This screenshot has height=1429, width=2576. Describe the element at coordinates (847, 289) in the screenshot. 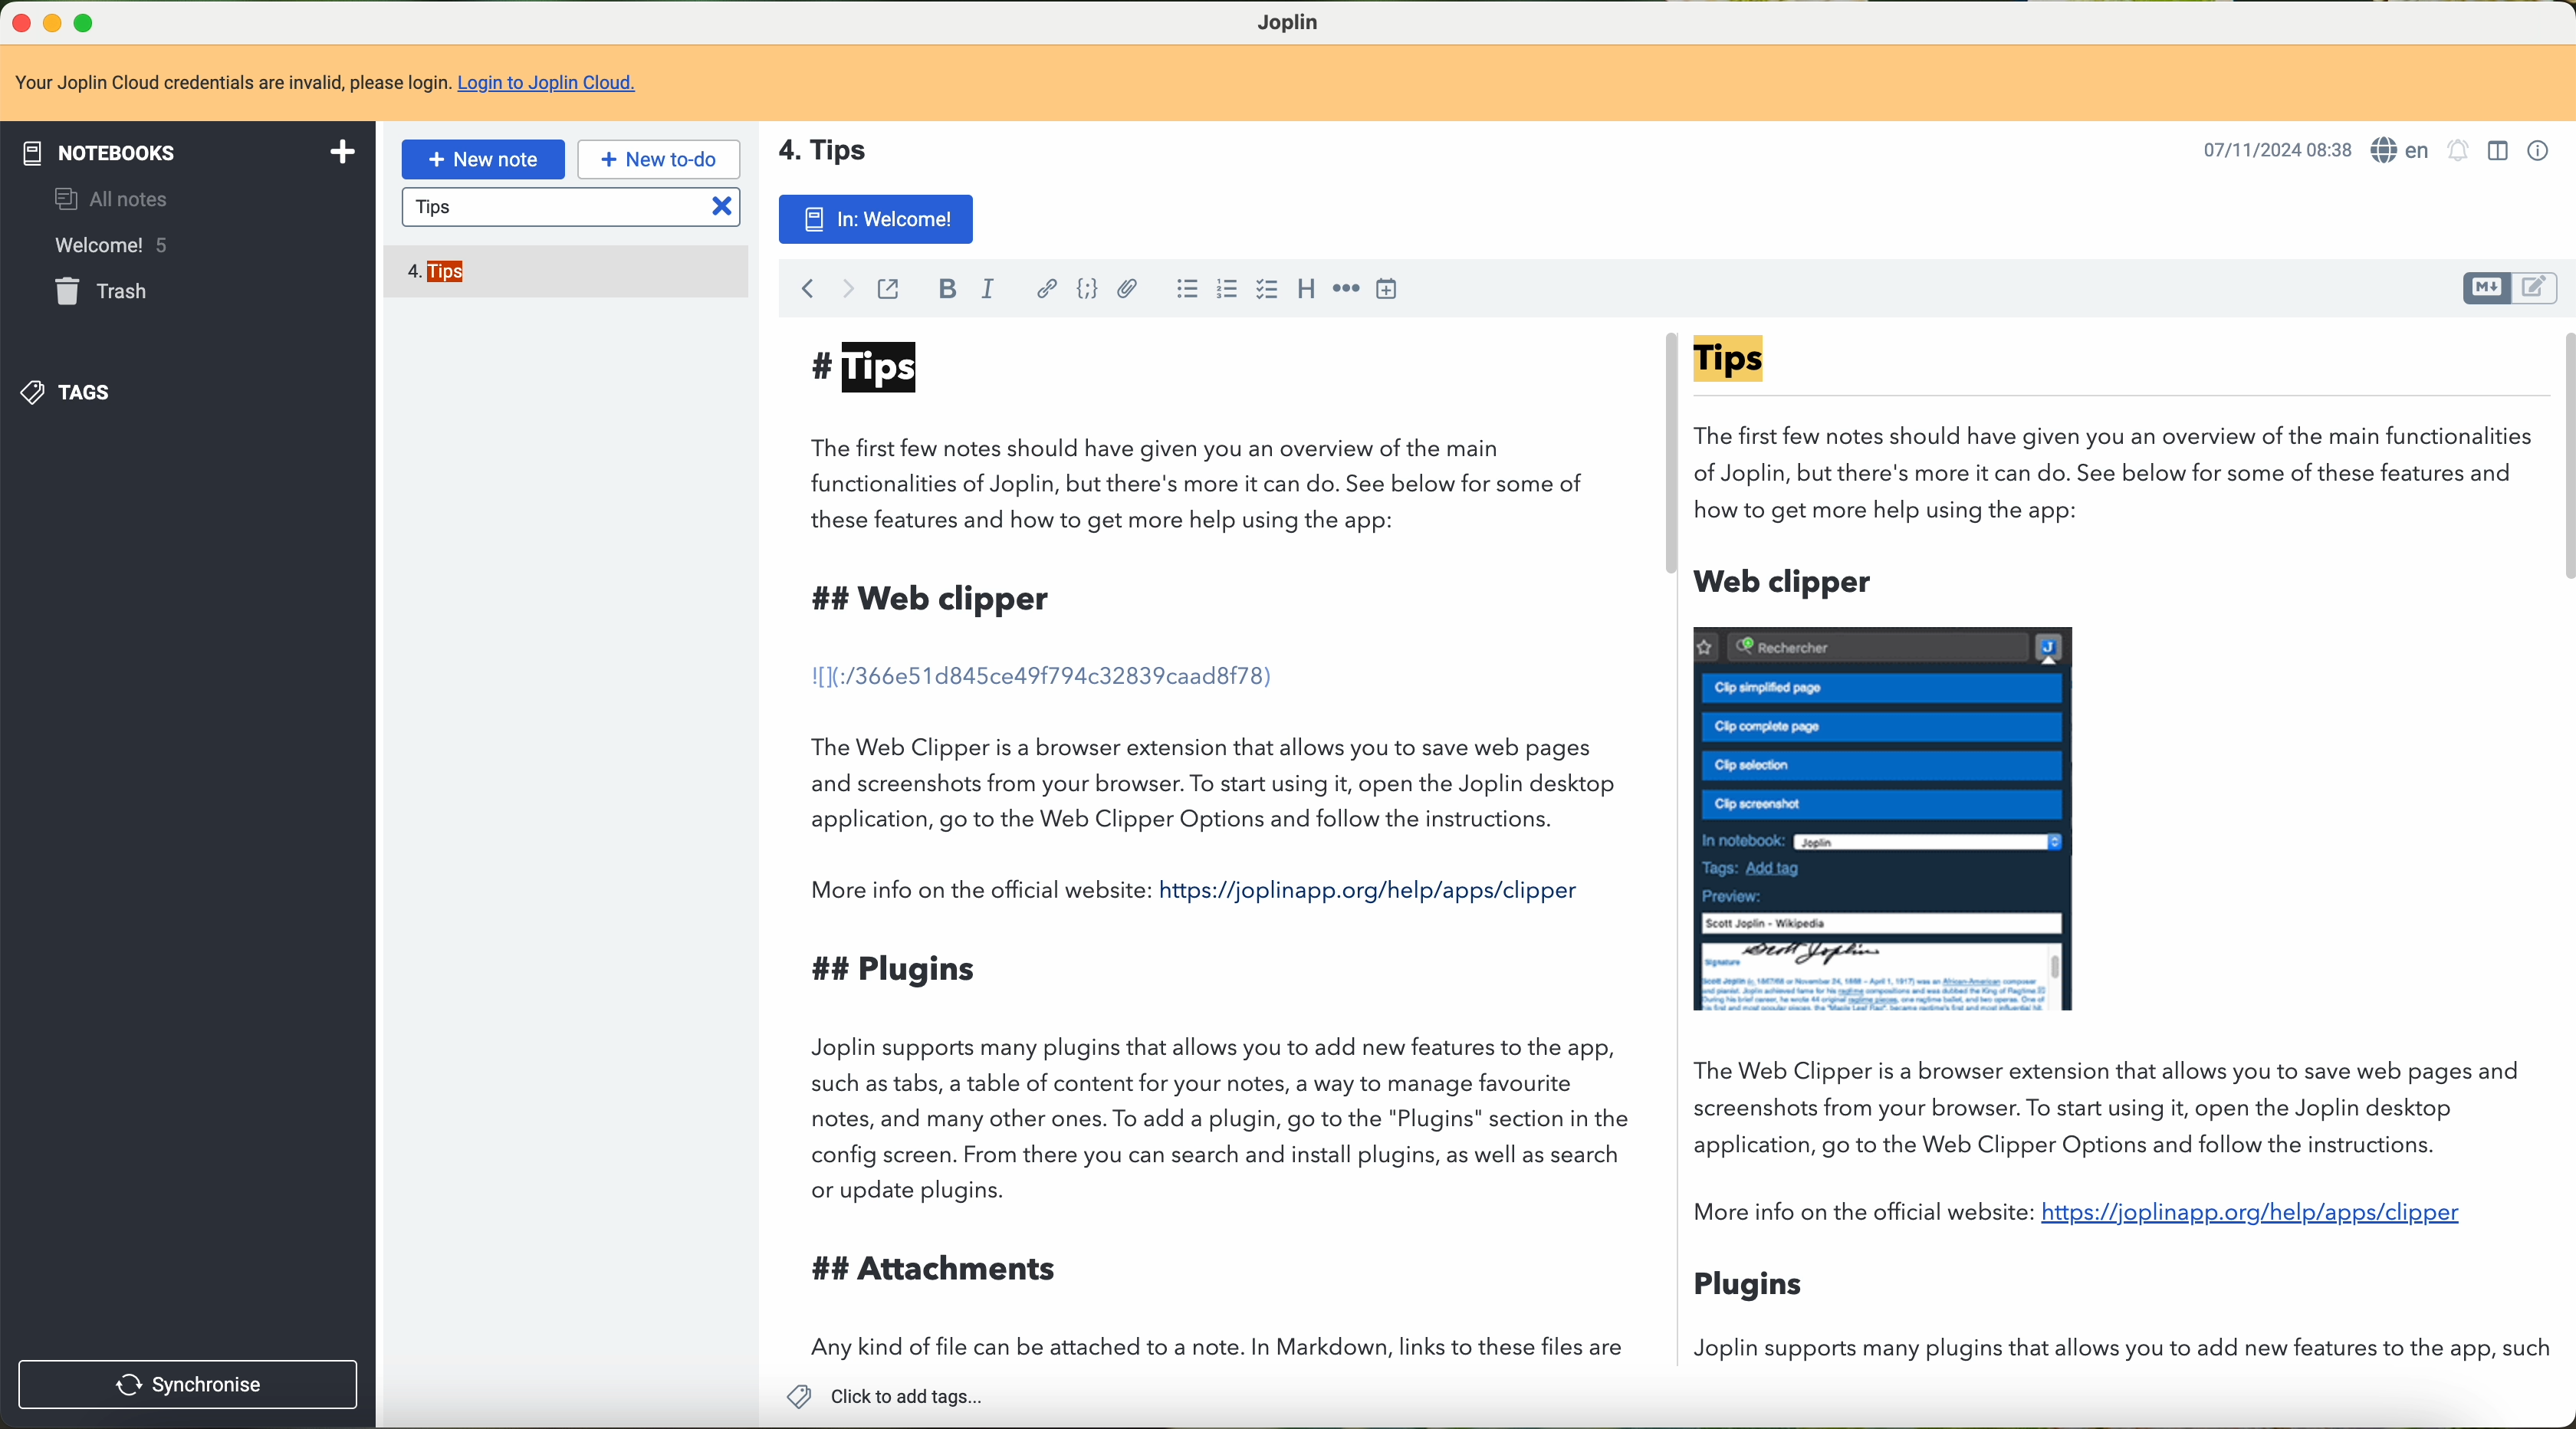

I see `disable navigate foward arrow` at that location.